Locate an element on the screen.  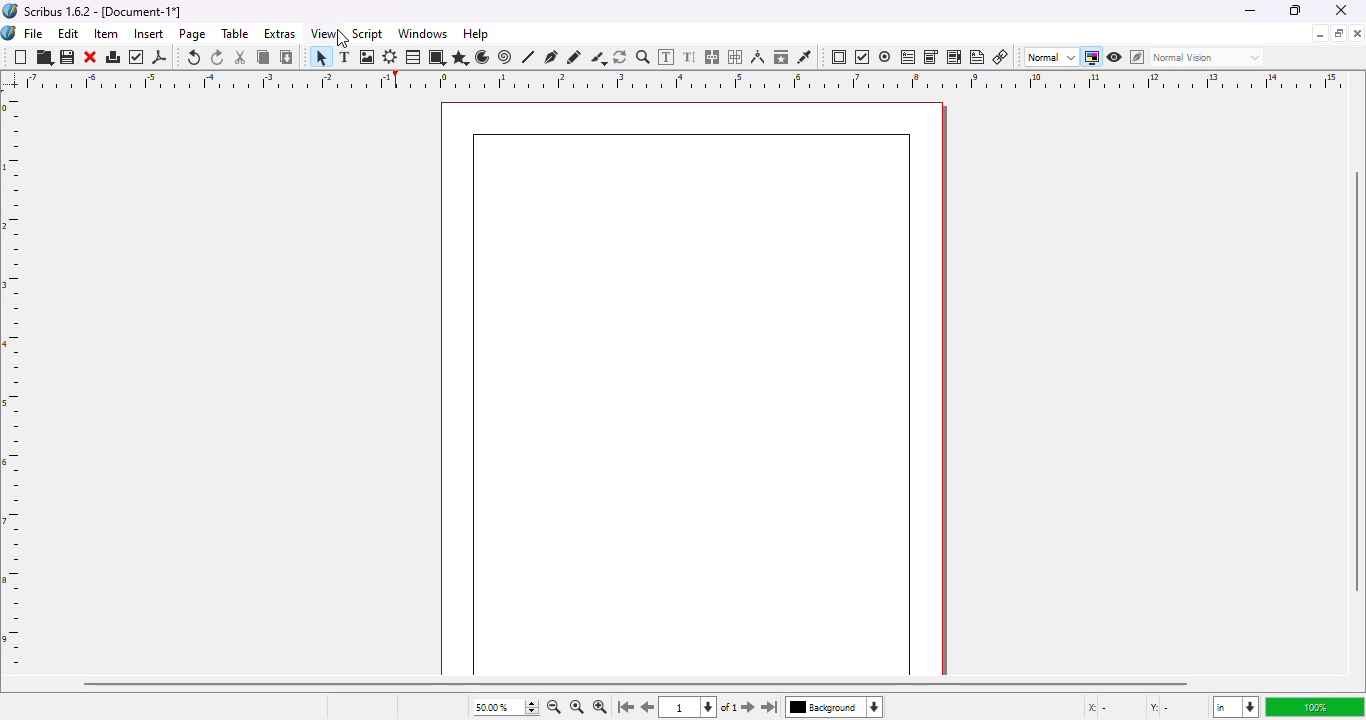
page is located at coordinates (194, 34).